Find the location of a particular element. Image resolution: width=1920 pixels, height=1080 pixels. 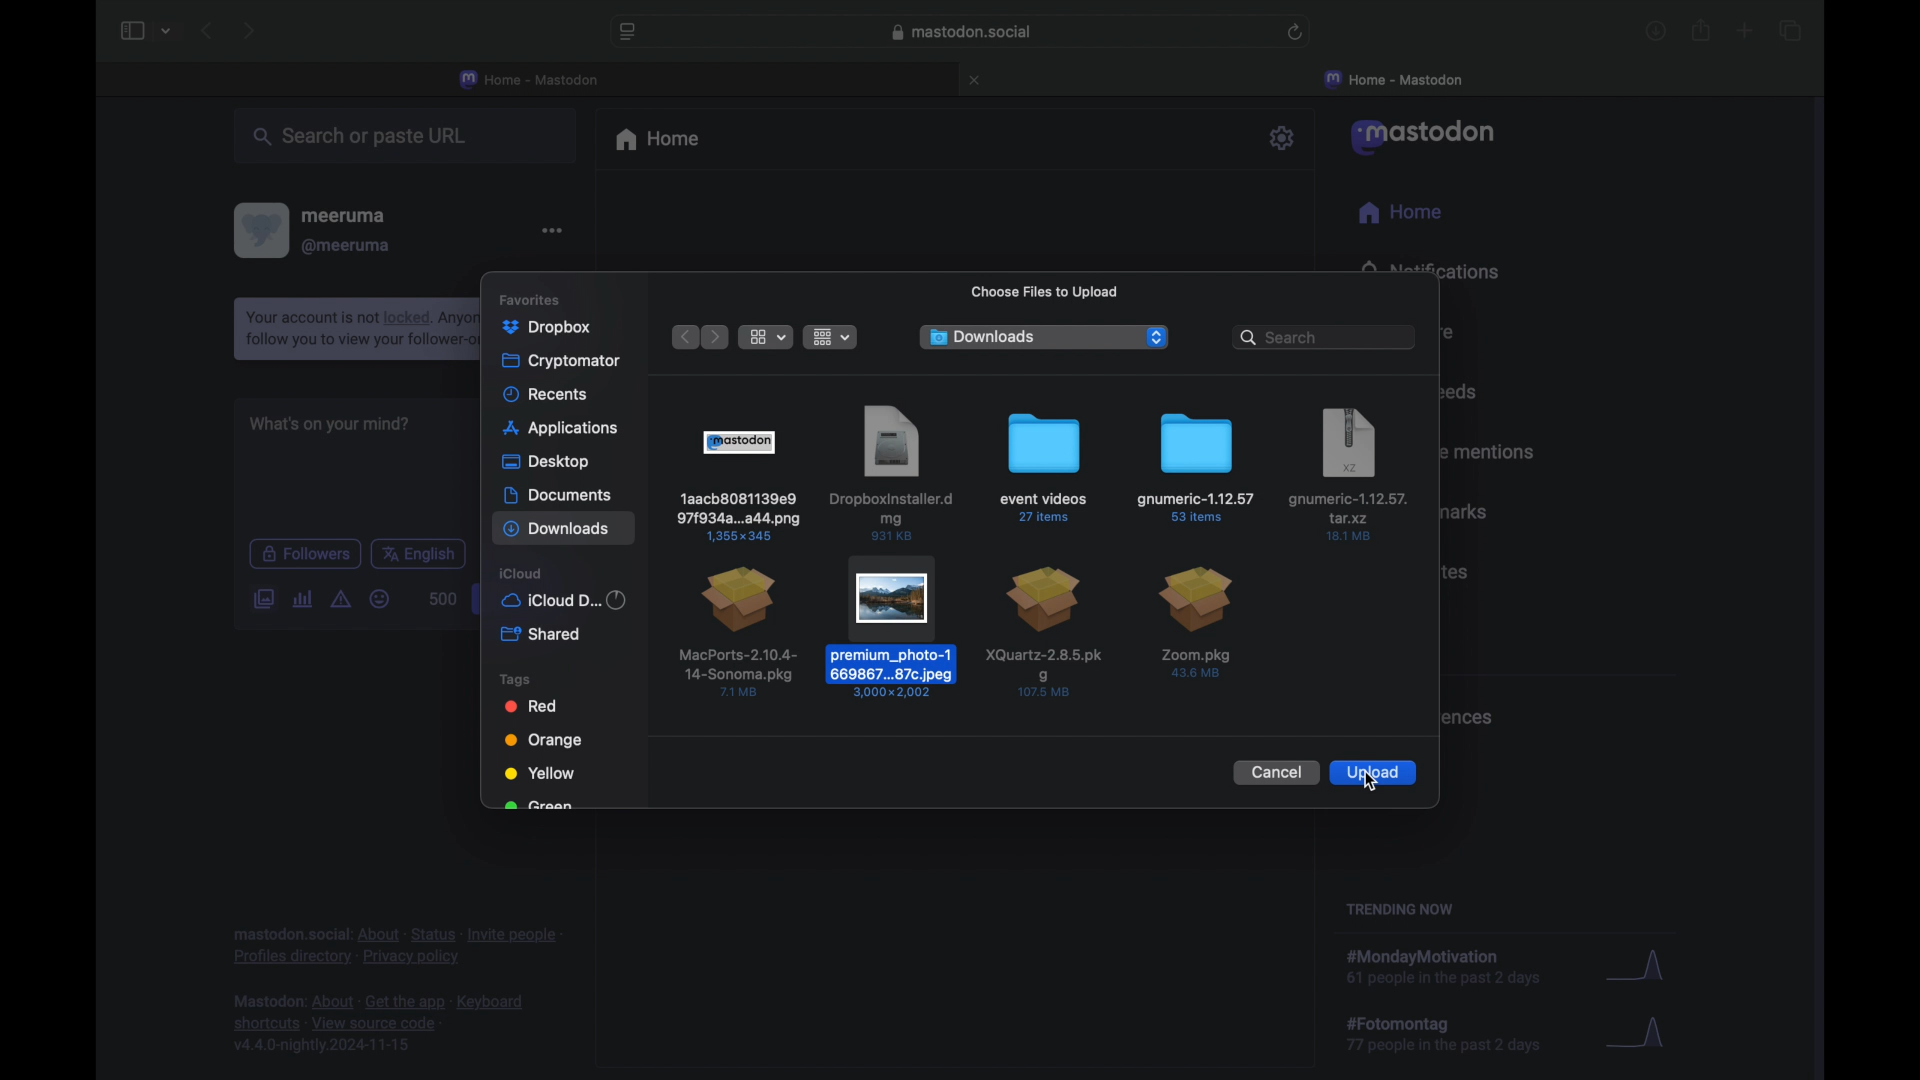

tags is located at coordinates (515, 678).